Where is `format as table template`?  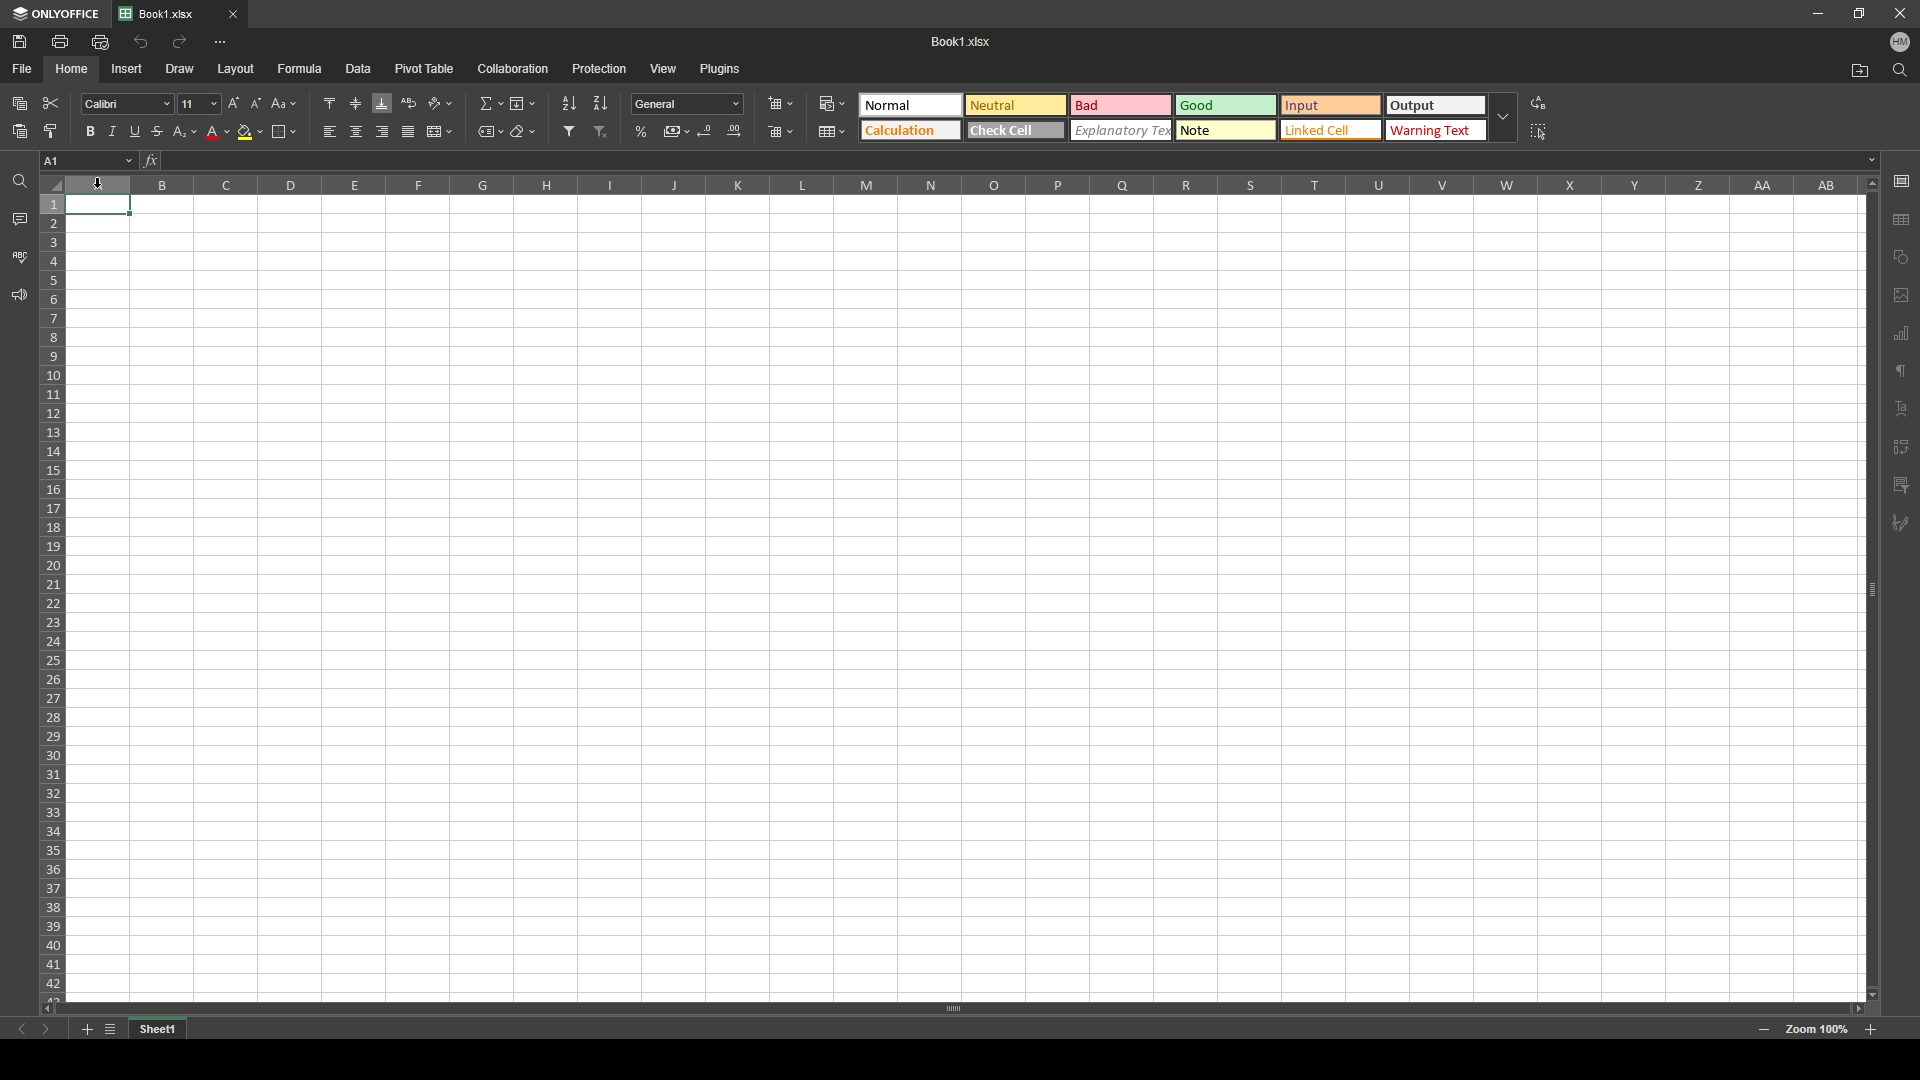 format as table template is located at coordinates (833, 132).